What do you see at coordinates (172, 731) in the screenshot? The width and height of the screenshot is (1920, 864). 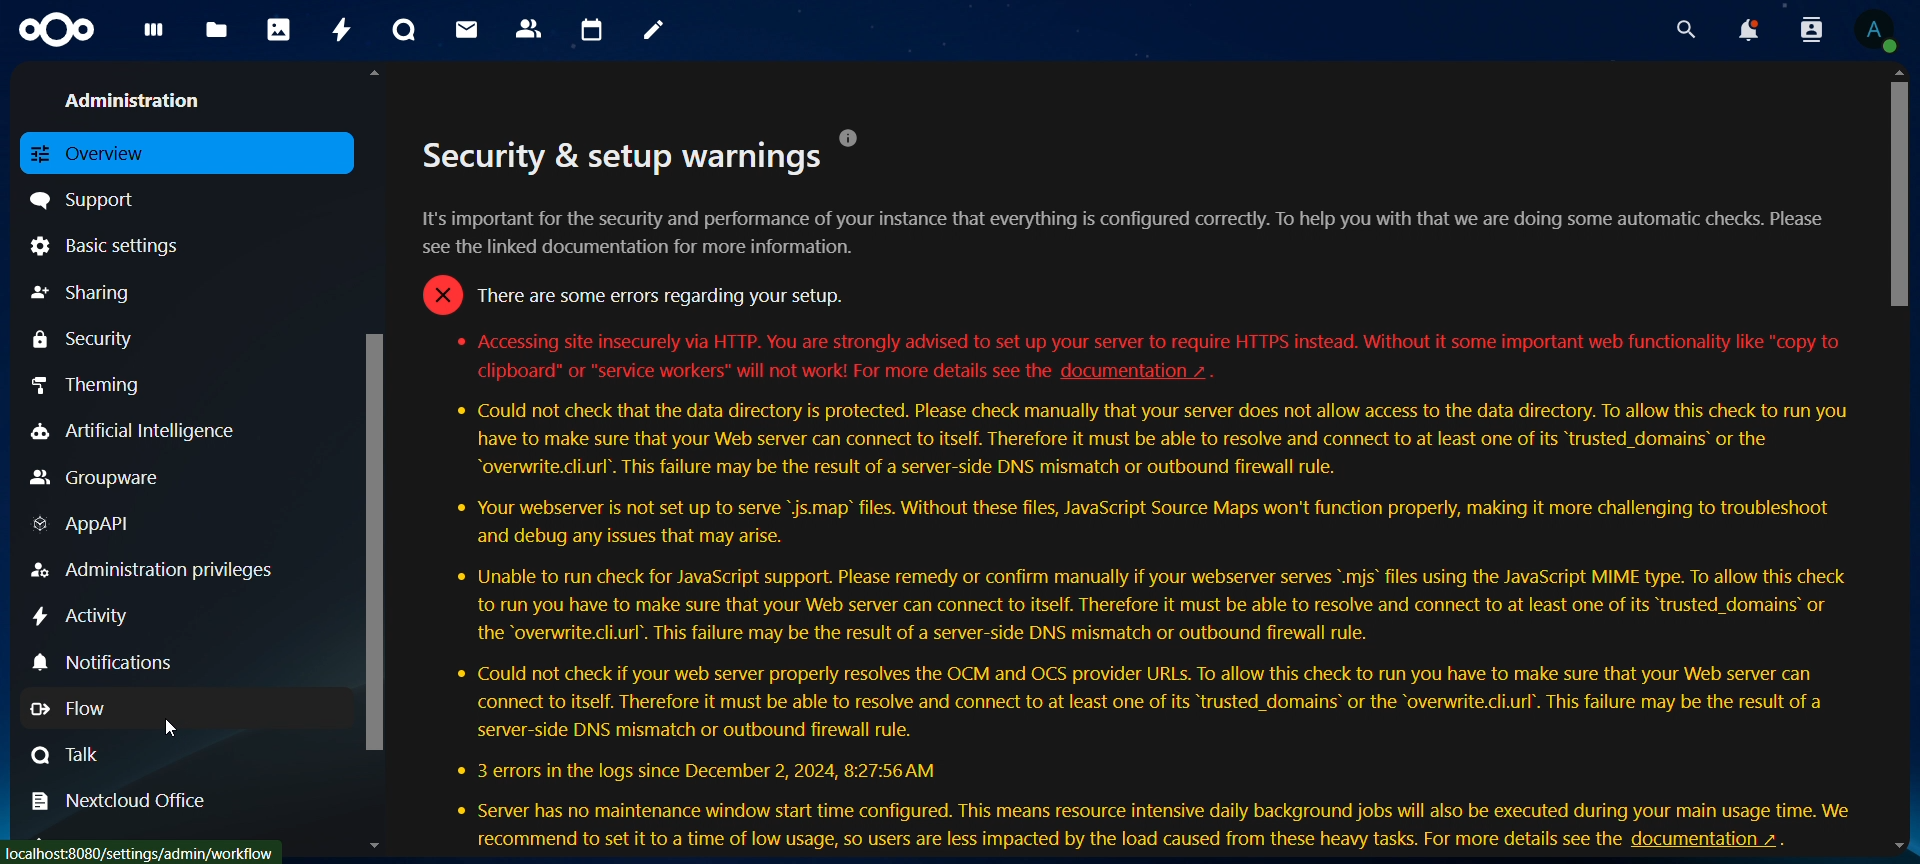 I see `cursor` at bounding box center [172, 731].